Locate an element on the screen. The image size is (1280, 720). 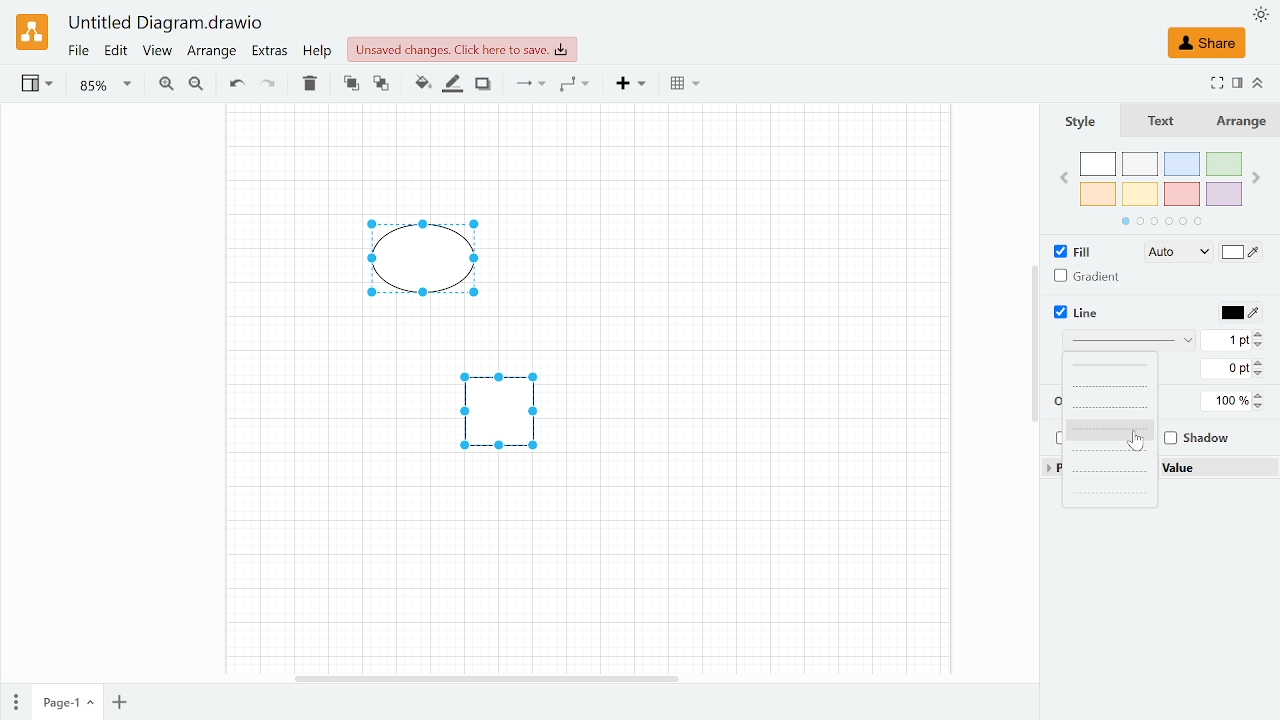
Dotted 3 is located at coordinates (1108, 492).